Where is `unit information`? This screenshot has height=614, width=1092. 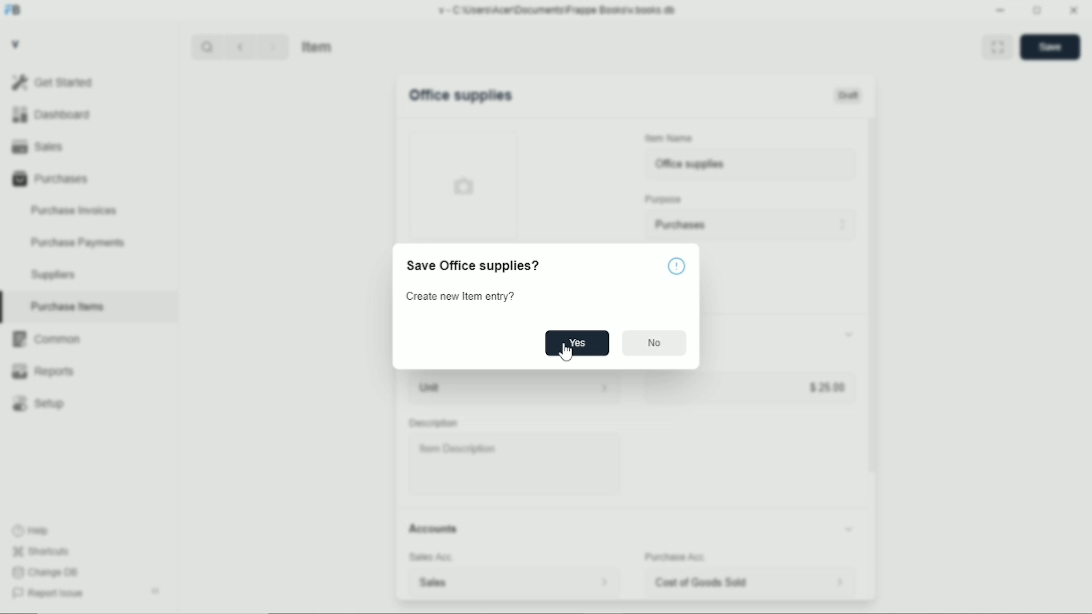 unit information is located at coordinates (605, 387).